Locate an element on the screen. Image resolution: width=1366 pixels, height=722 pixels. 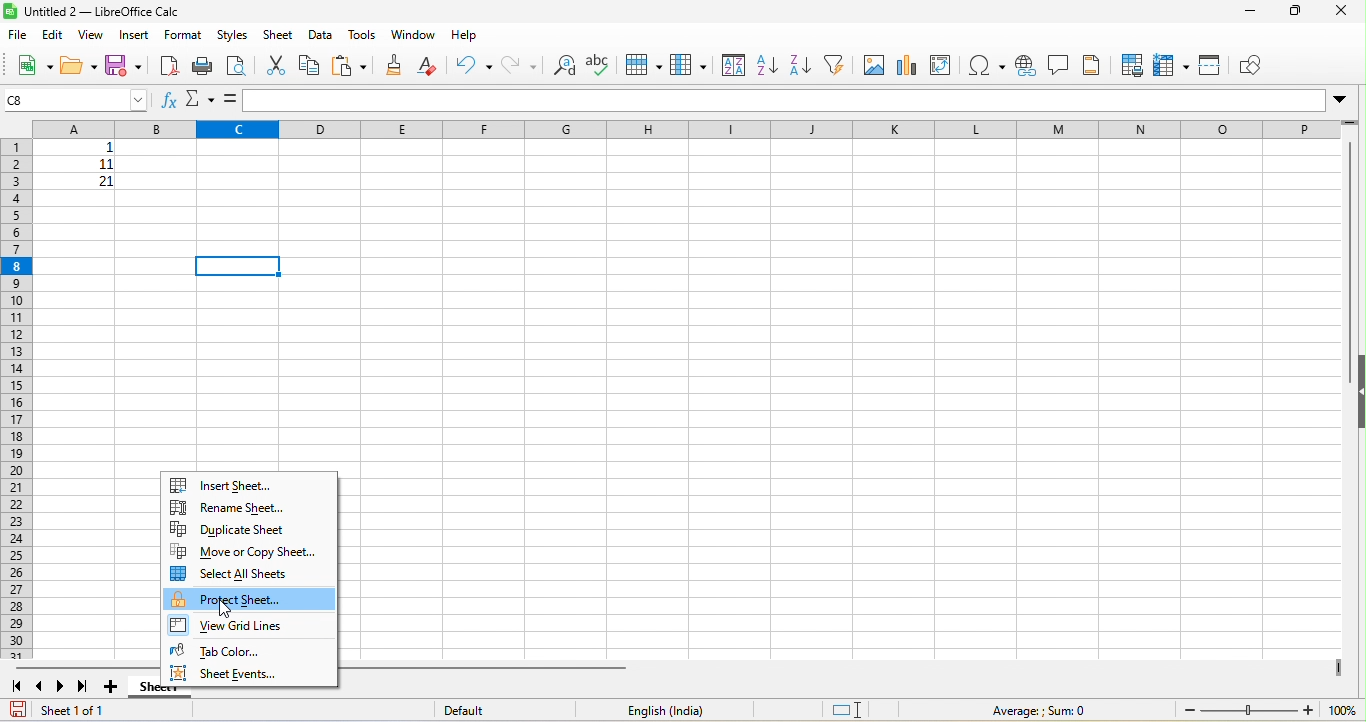
view is located at coordinates (92, 34).